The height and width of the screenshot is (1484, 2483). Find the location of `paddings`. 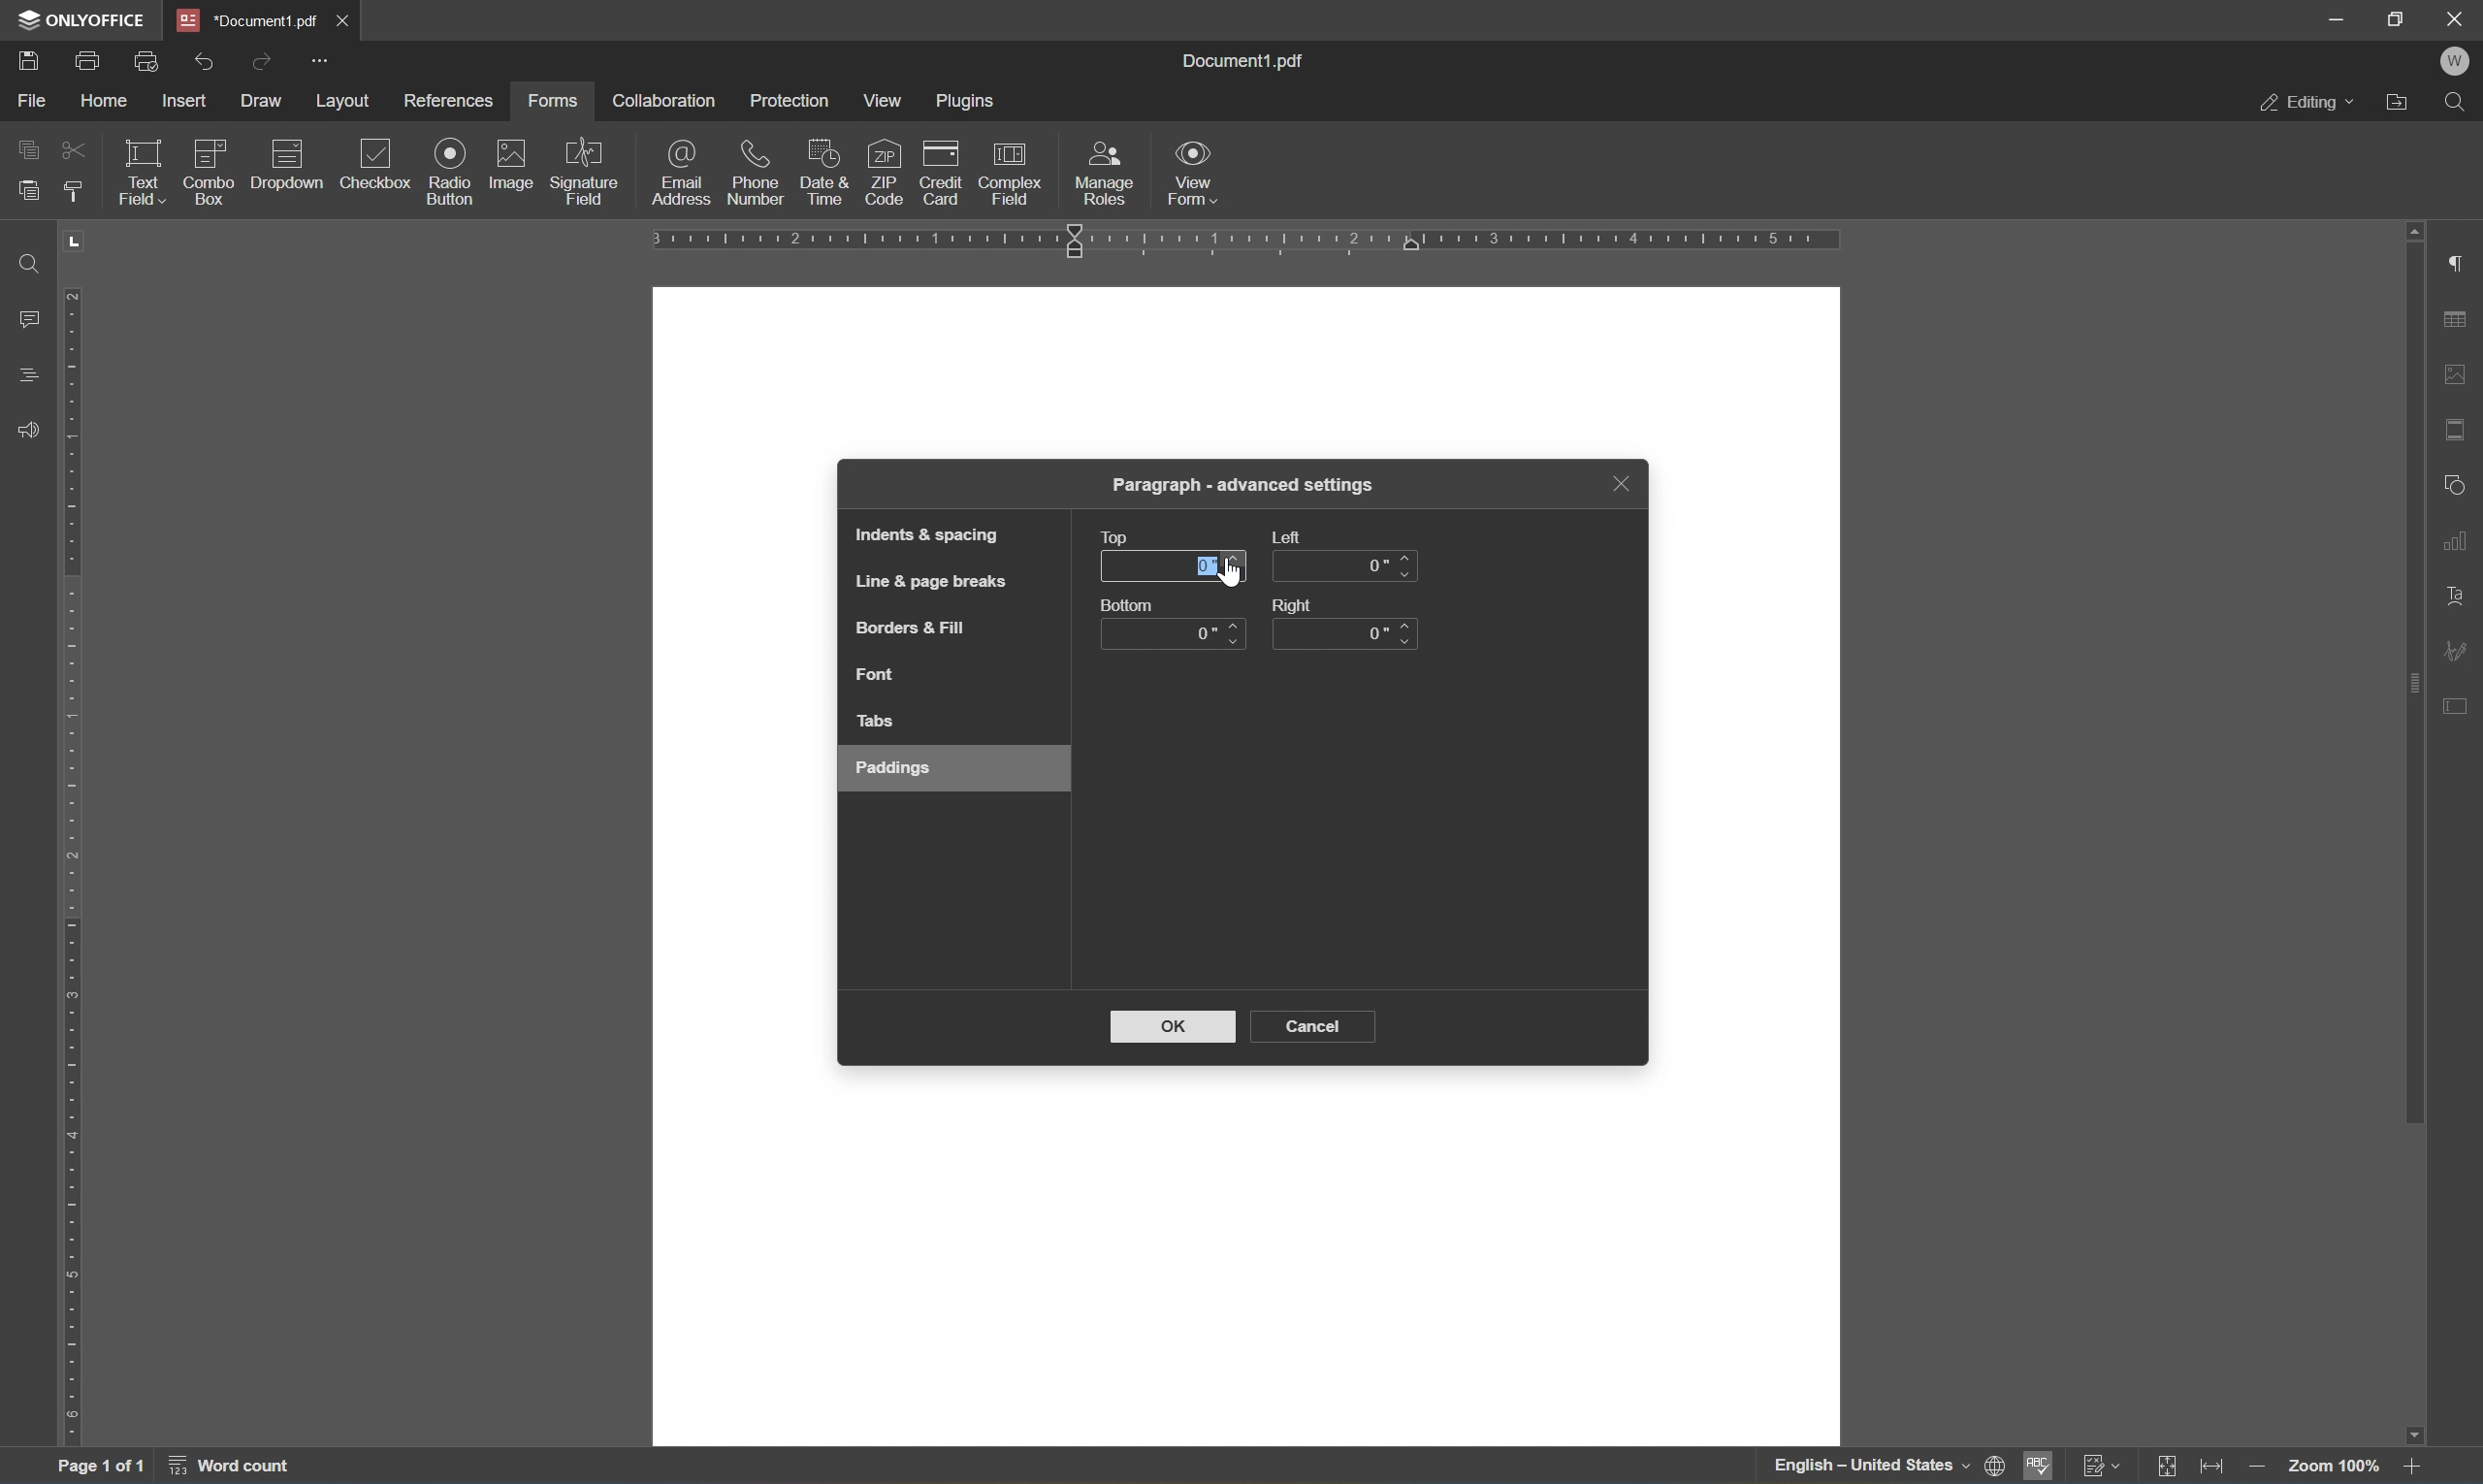

paddings is located at coordinates (897, 766).